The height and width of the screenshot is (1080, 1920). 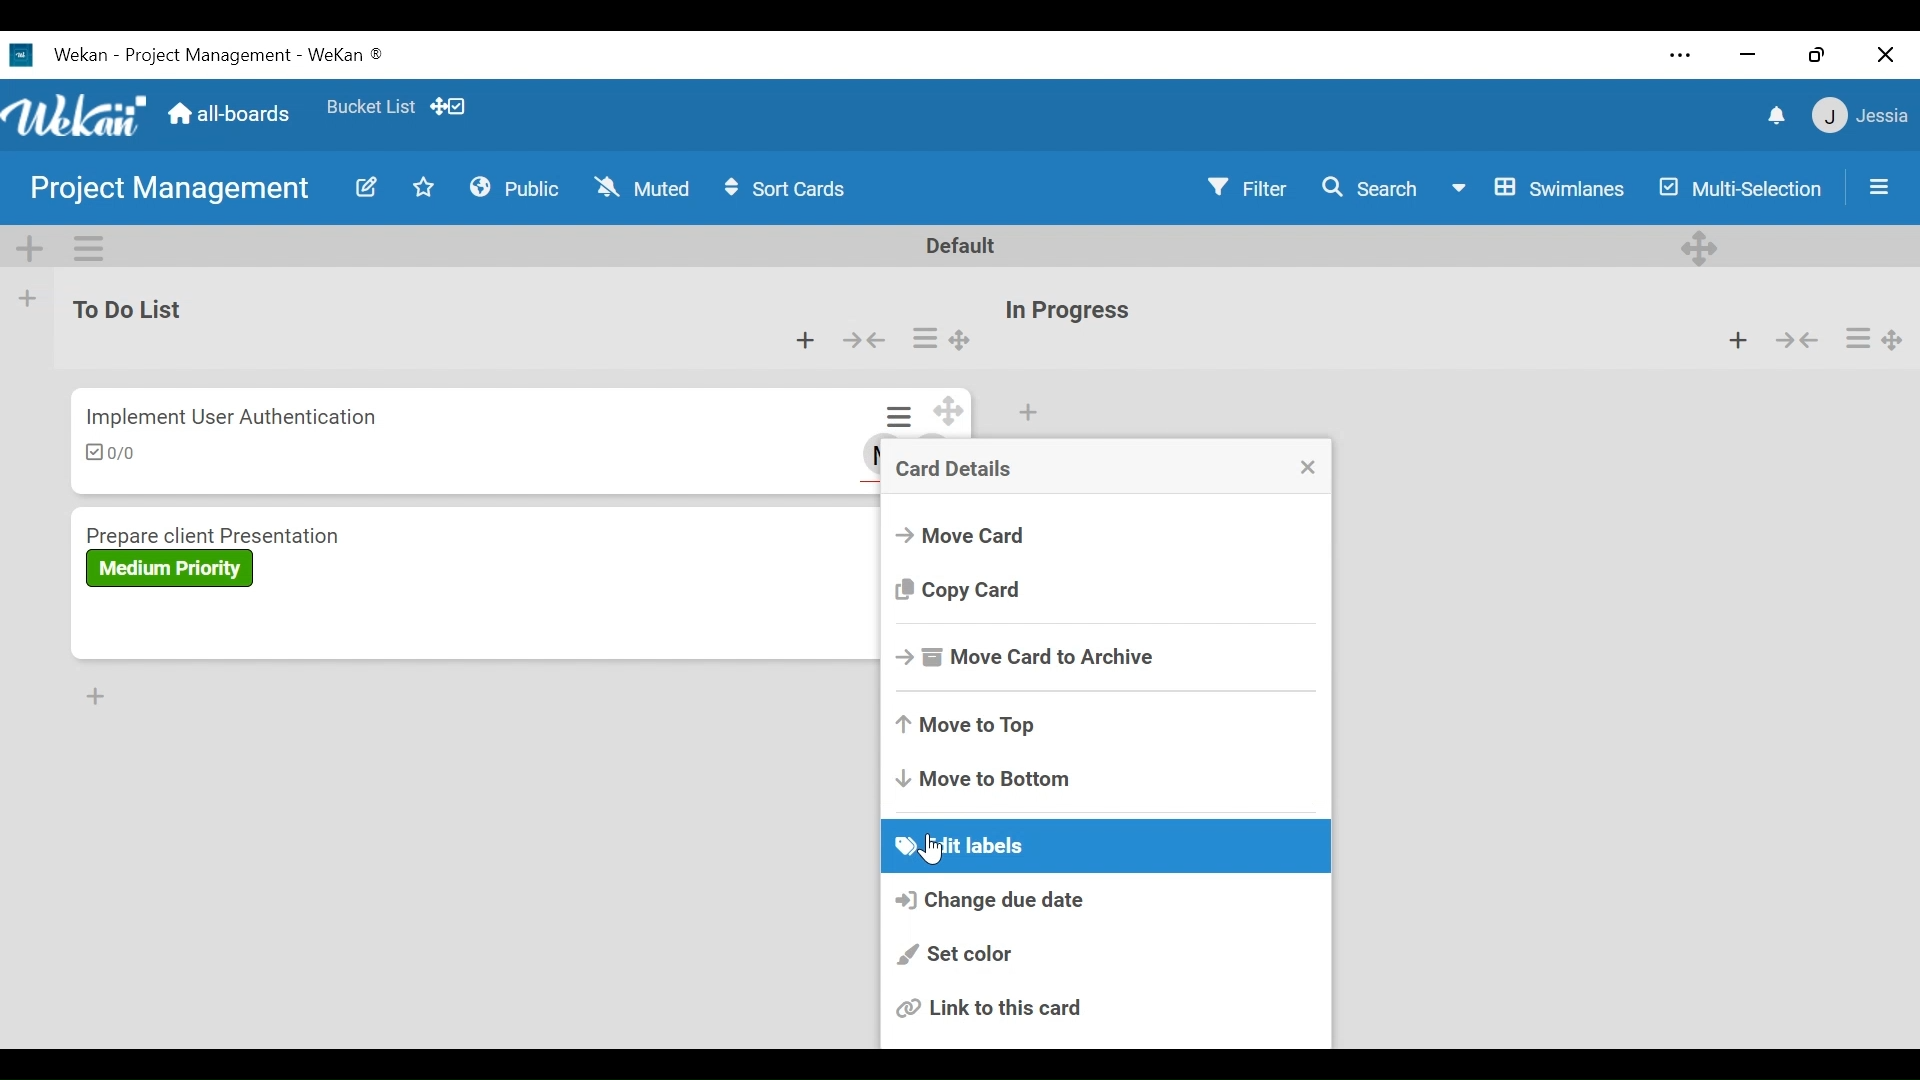 What do you see at coordinates (1817, 54) in the screenshot?
I see `restore` at bounding box center [1817, 54].